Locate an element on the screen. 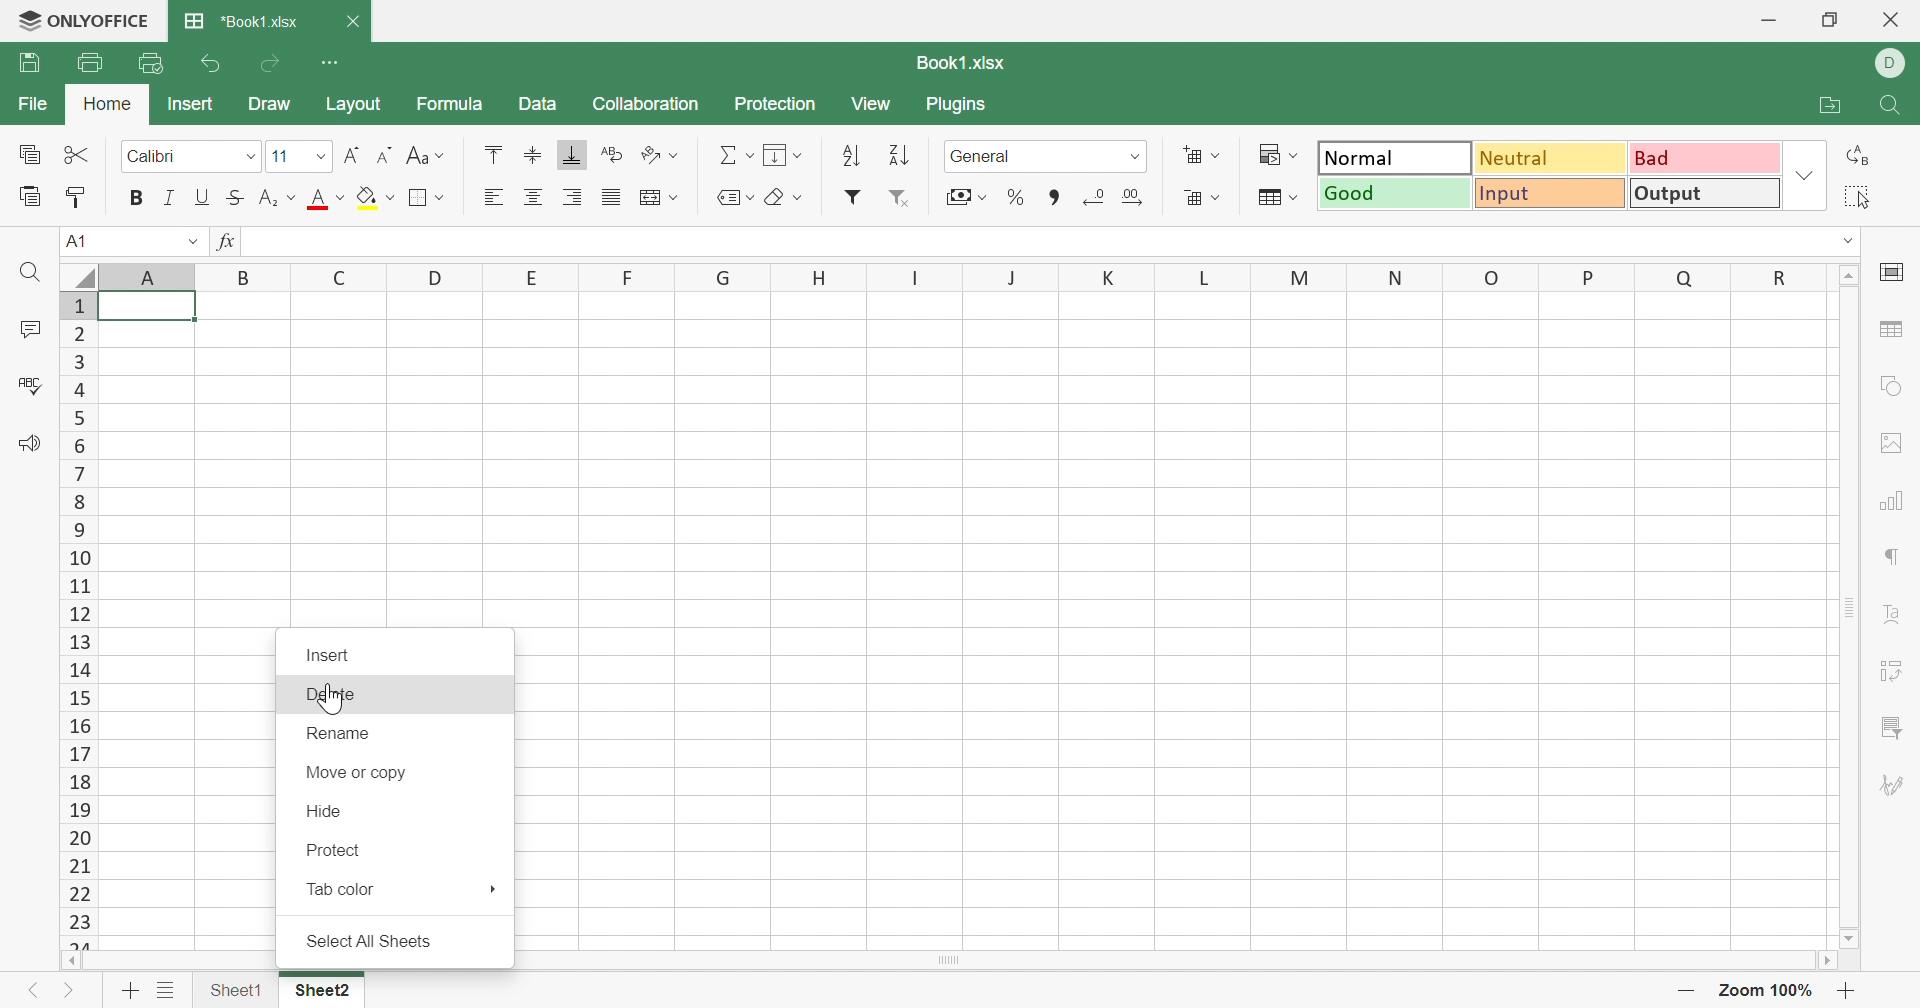 The height and width of the screenshot is (1008, 1920). Data is located at coordinates (535, 103).